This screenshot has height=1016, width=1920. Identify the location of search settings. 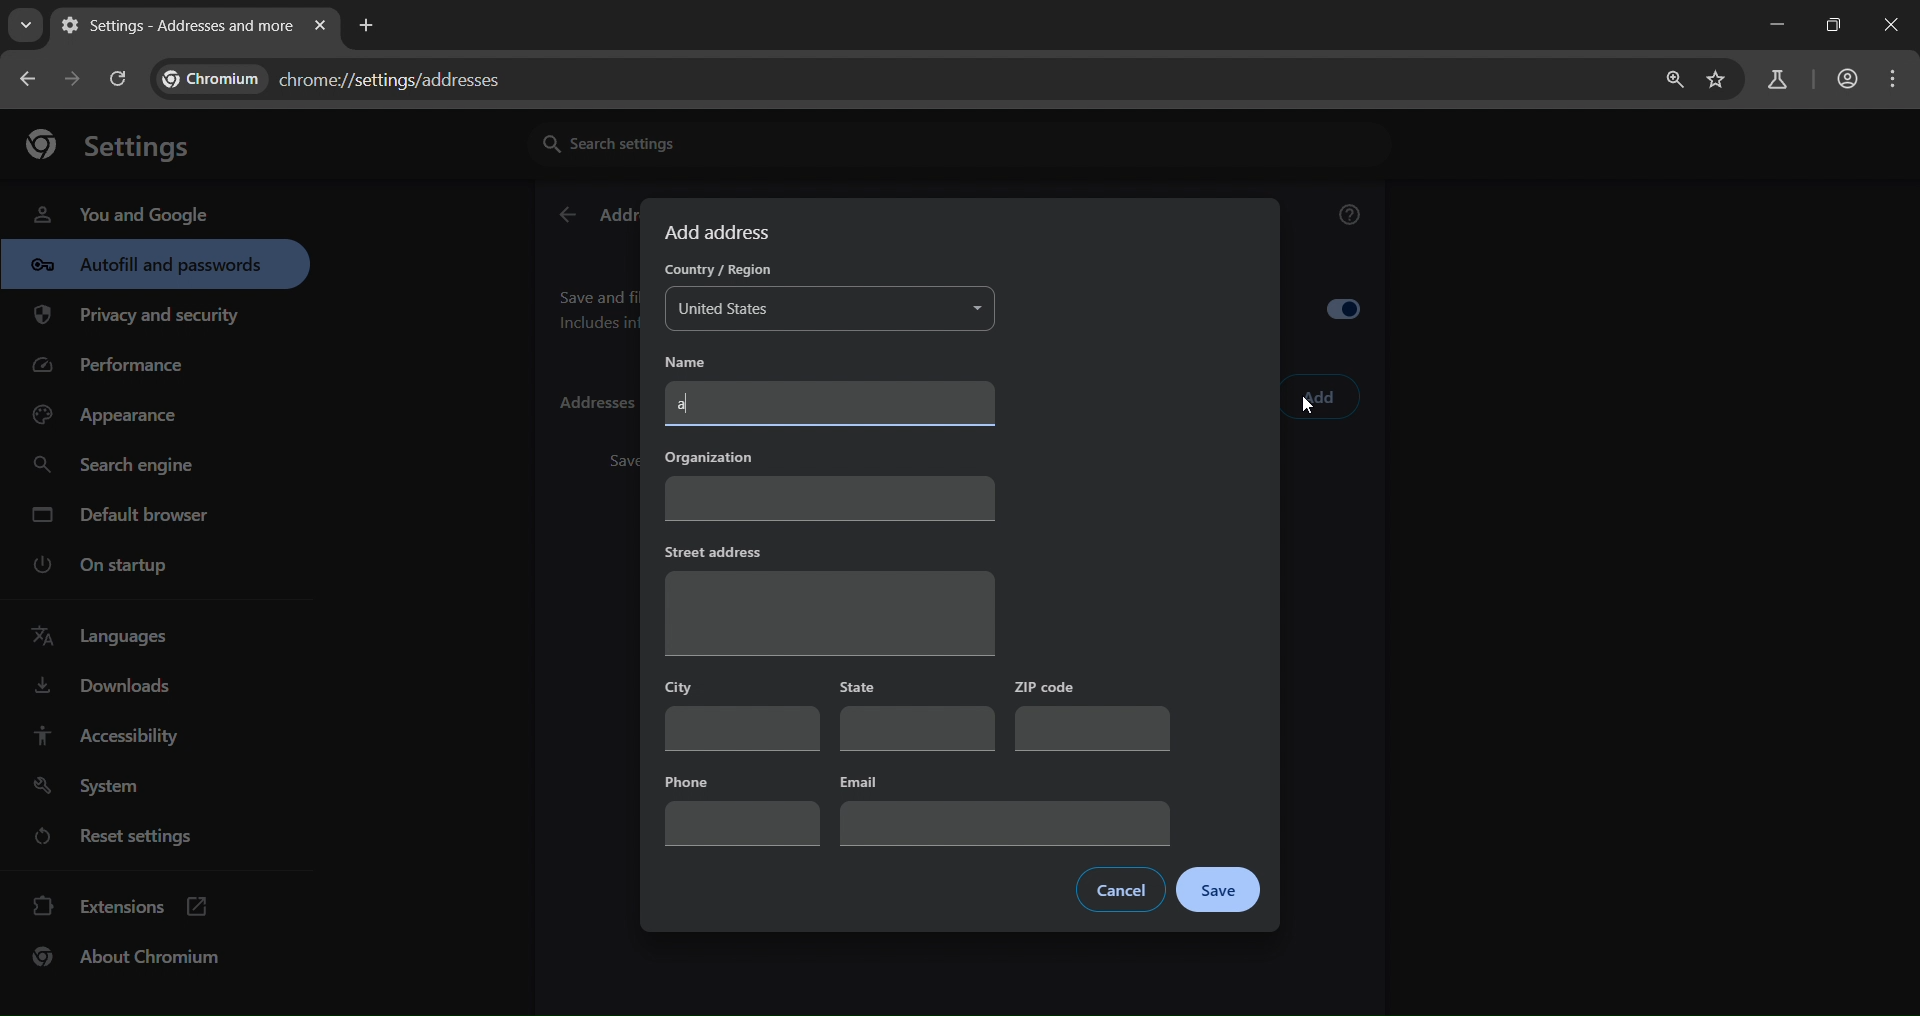
(715, 142).